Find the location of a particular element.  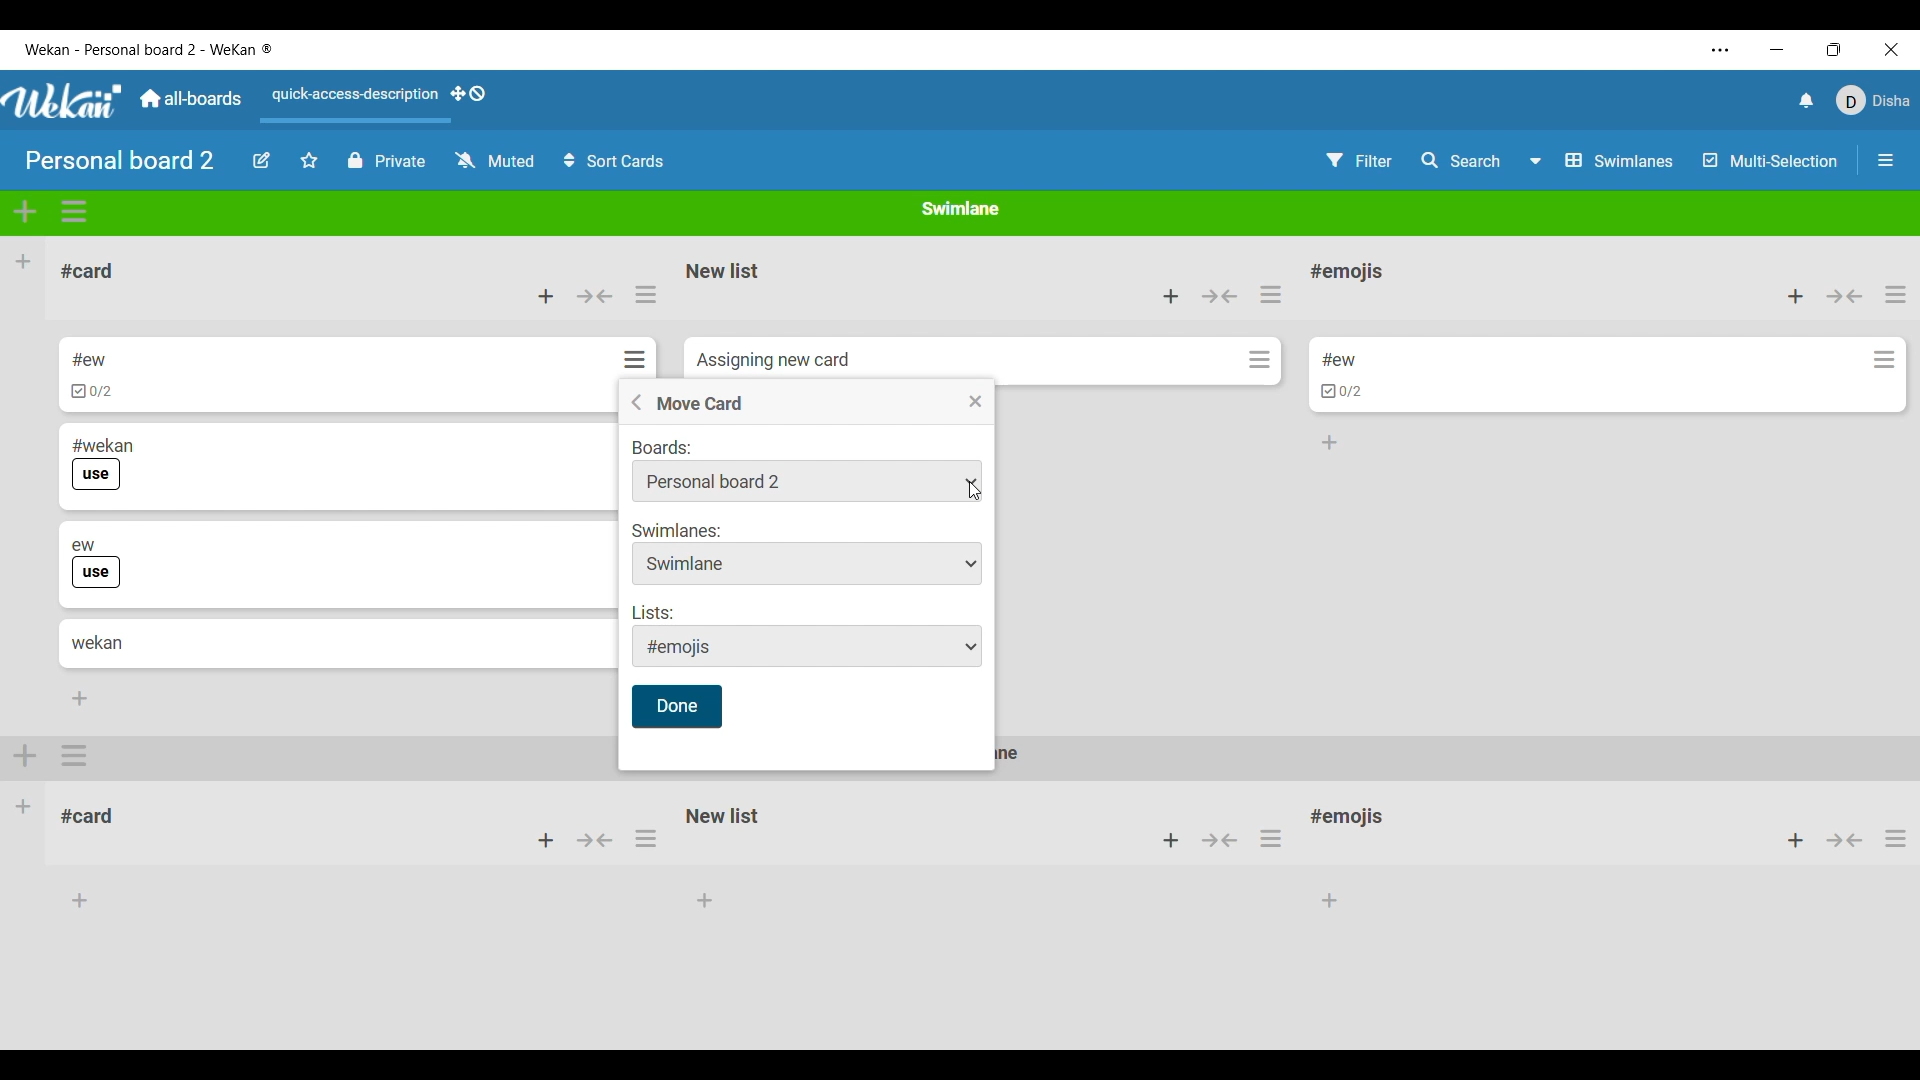

Multi selection is located at coordinates (1771, 161).